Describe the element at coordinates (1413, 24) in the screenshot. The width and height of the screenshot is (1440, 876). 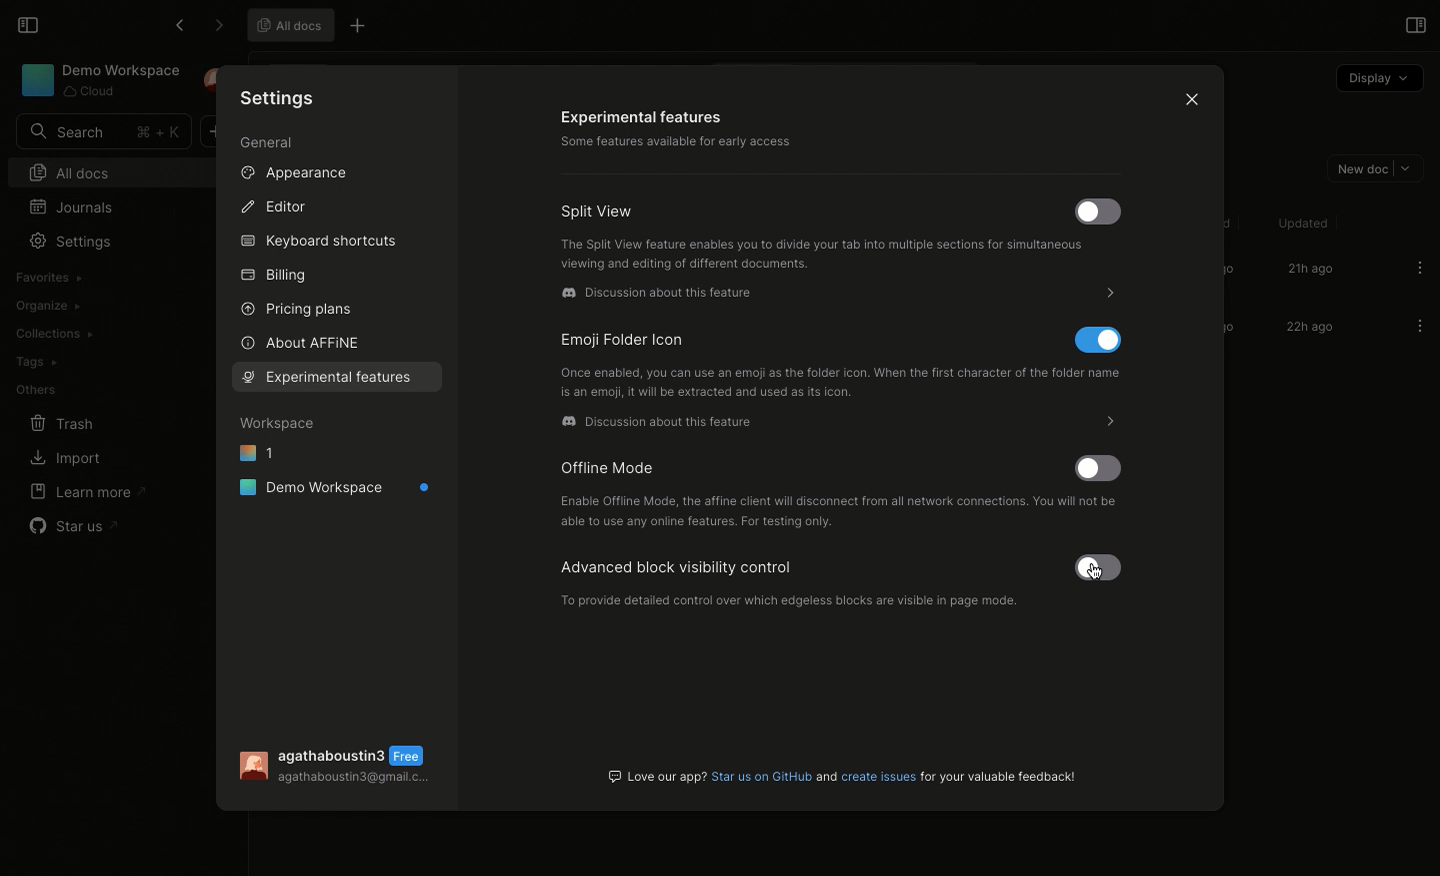
I see `Open right panel` at that location.